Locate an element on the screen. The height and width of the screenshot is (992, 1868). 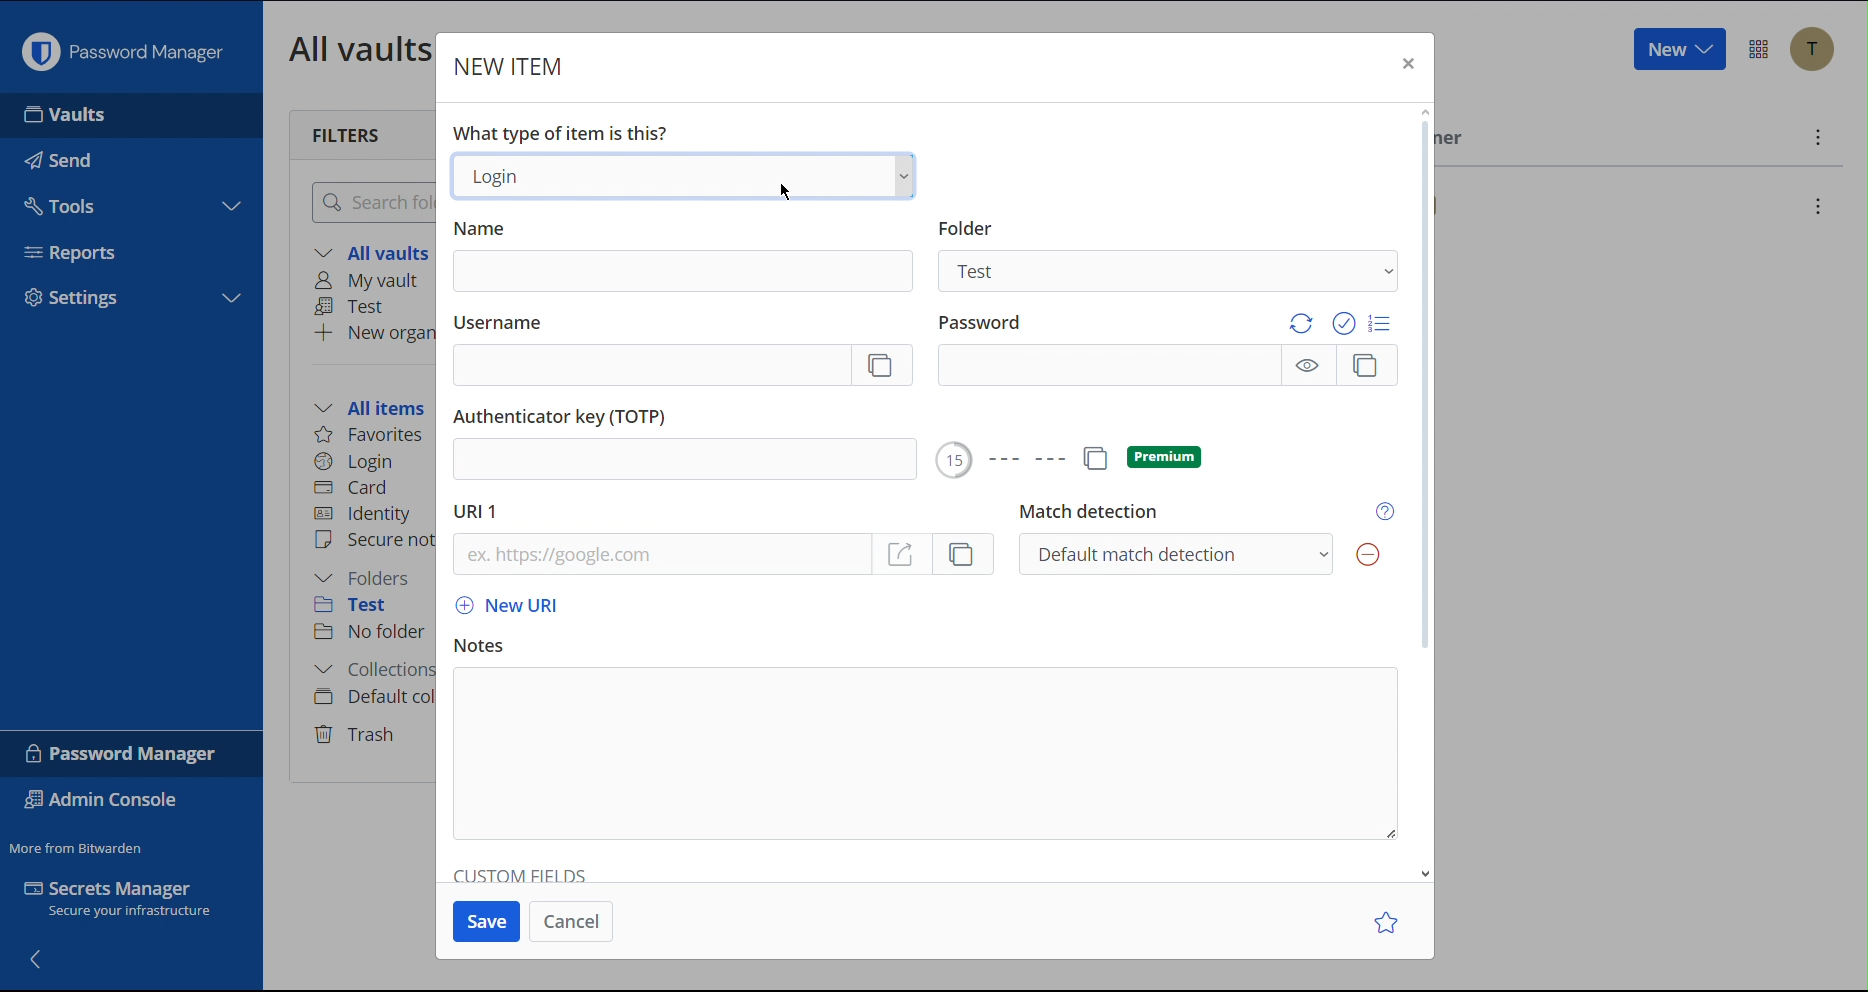
Password Options is located at coordinates (1340, 323).